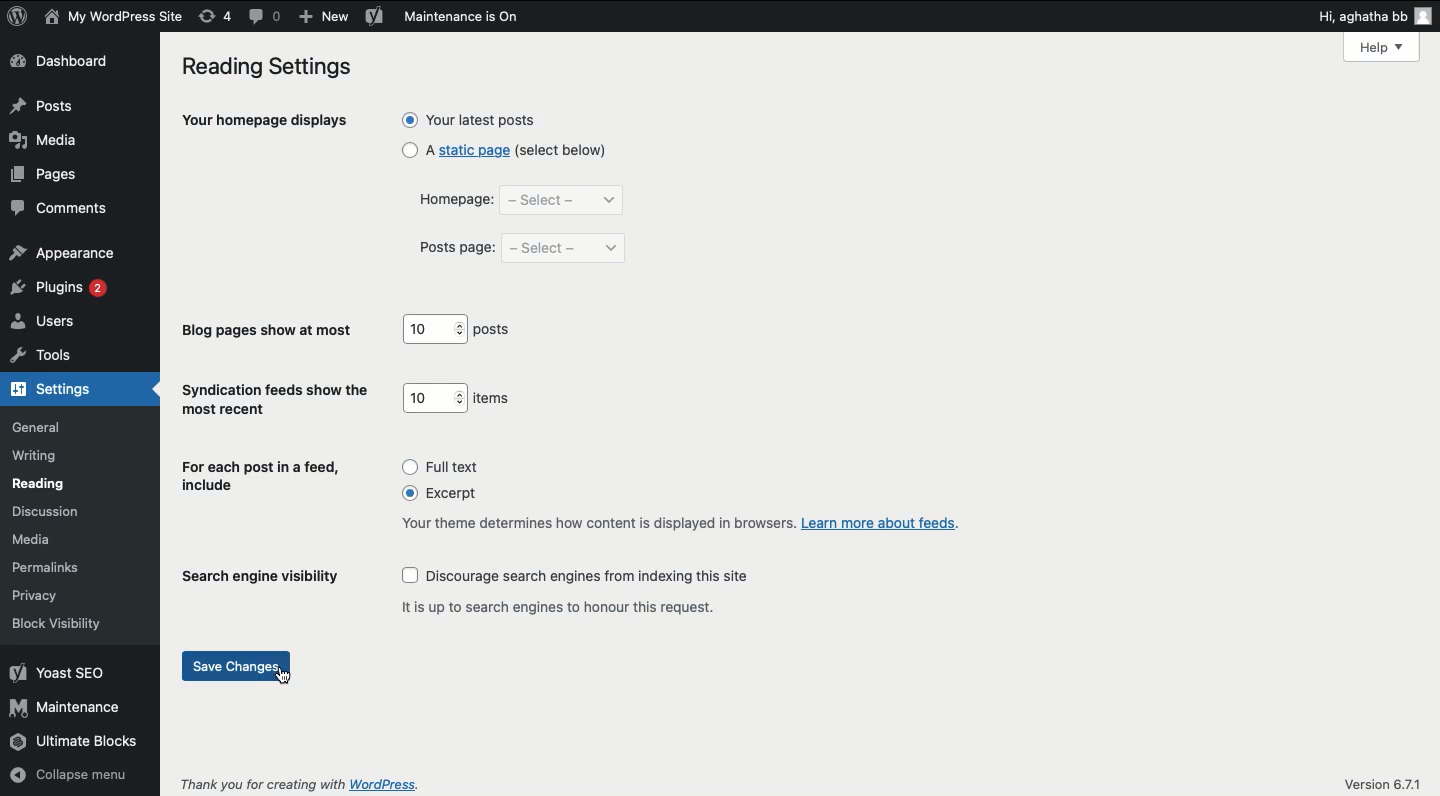 The height and width of the screenshot is (796, 1440). What do you see at coordinates (264, 478) in the screenshot?
I see `for each post in a feed, include` at bounding box center [264, 478].